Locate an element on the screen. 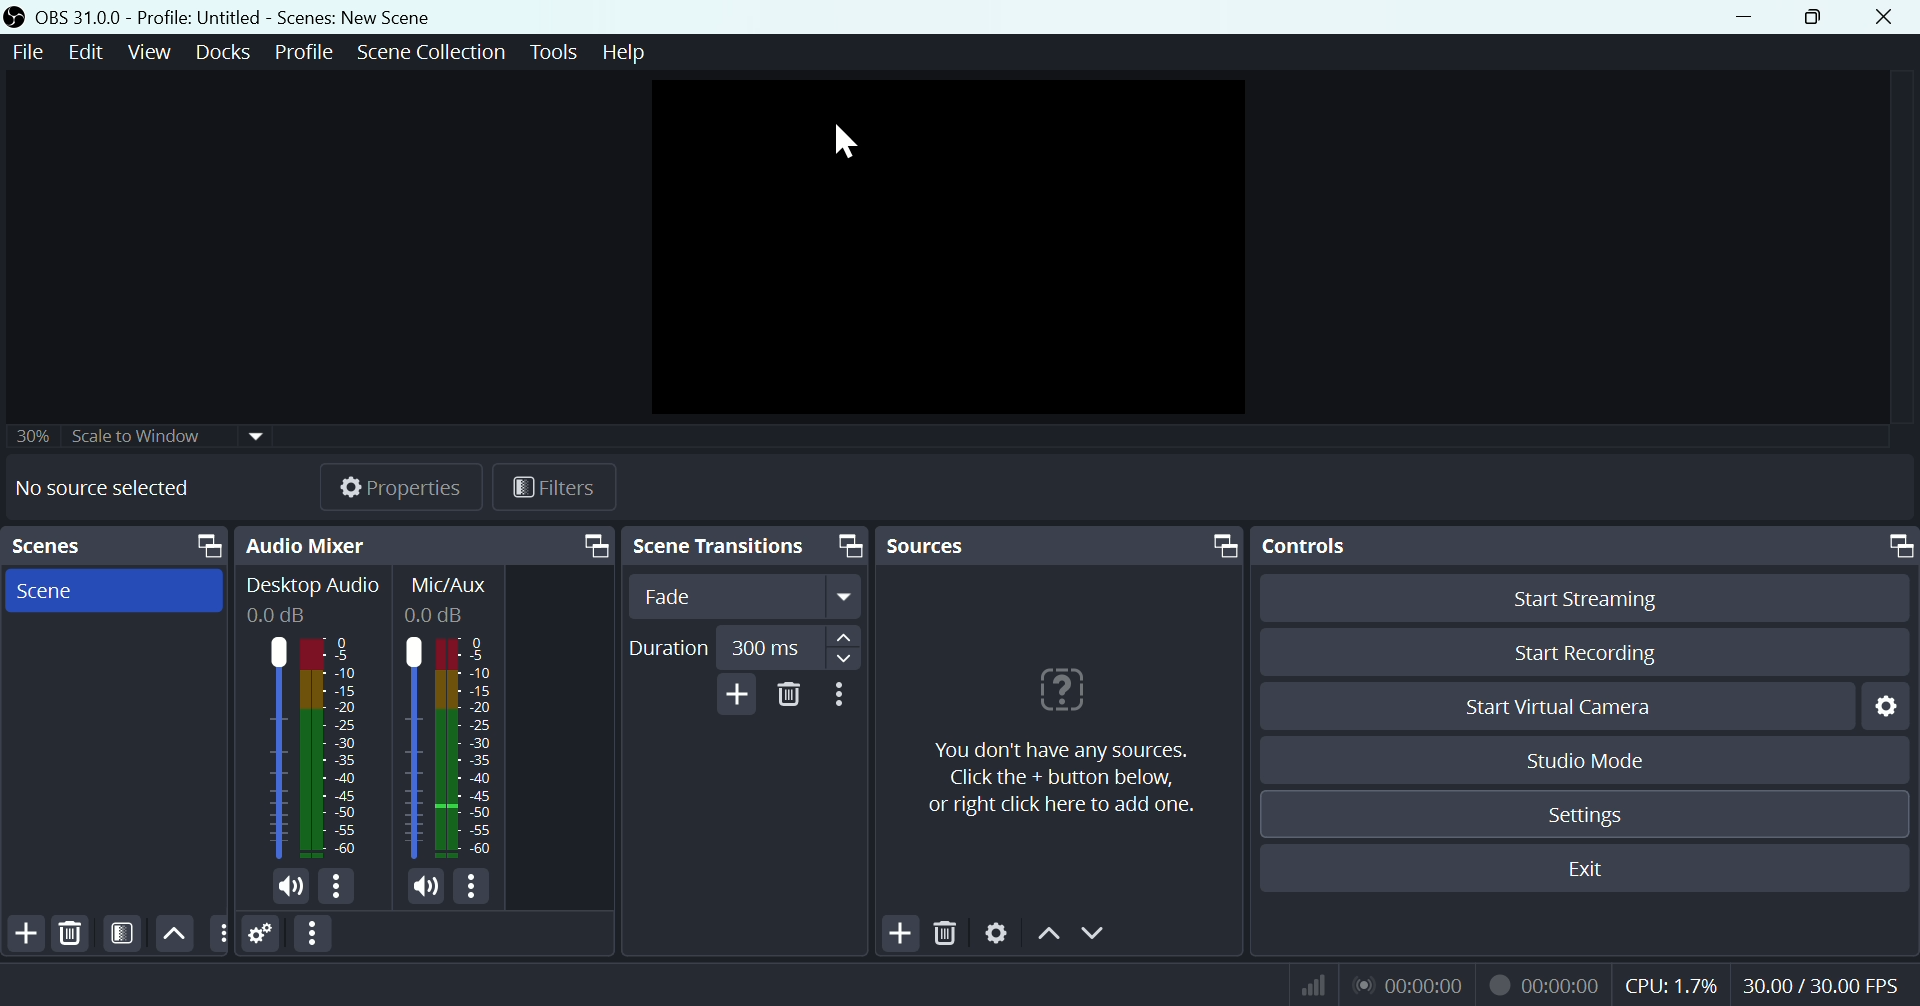 The image size is (1920, 1006). View is located at coordinates (153, 50).